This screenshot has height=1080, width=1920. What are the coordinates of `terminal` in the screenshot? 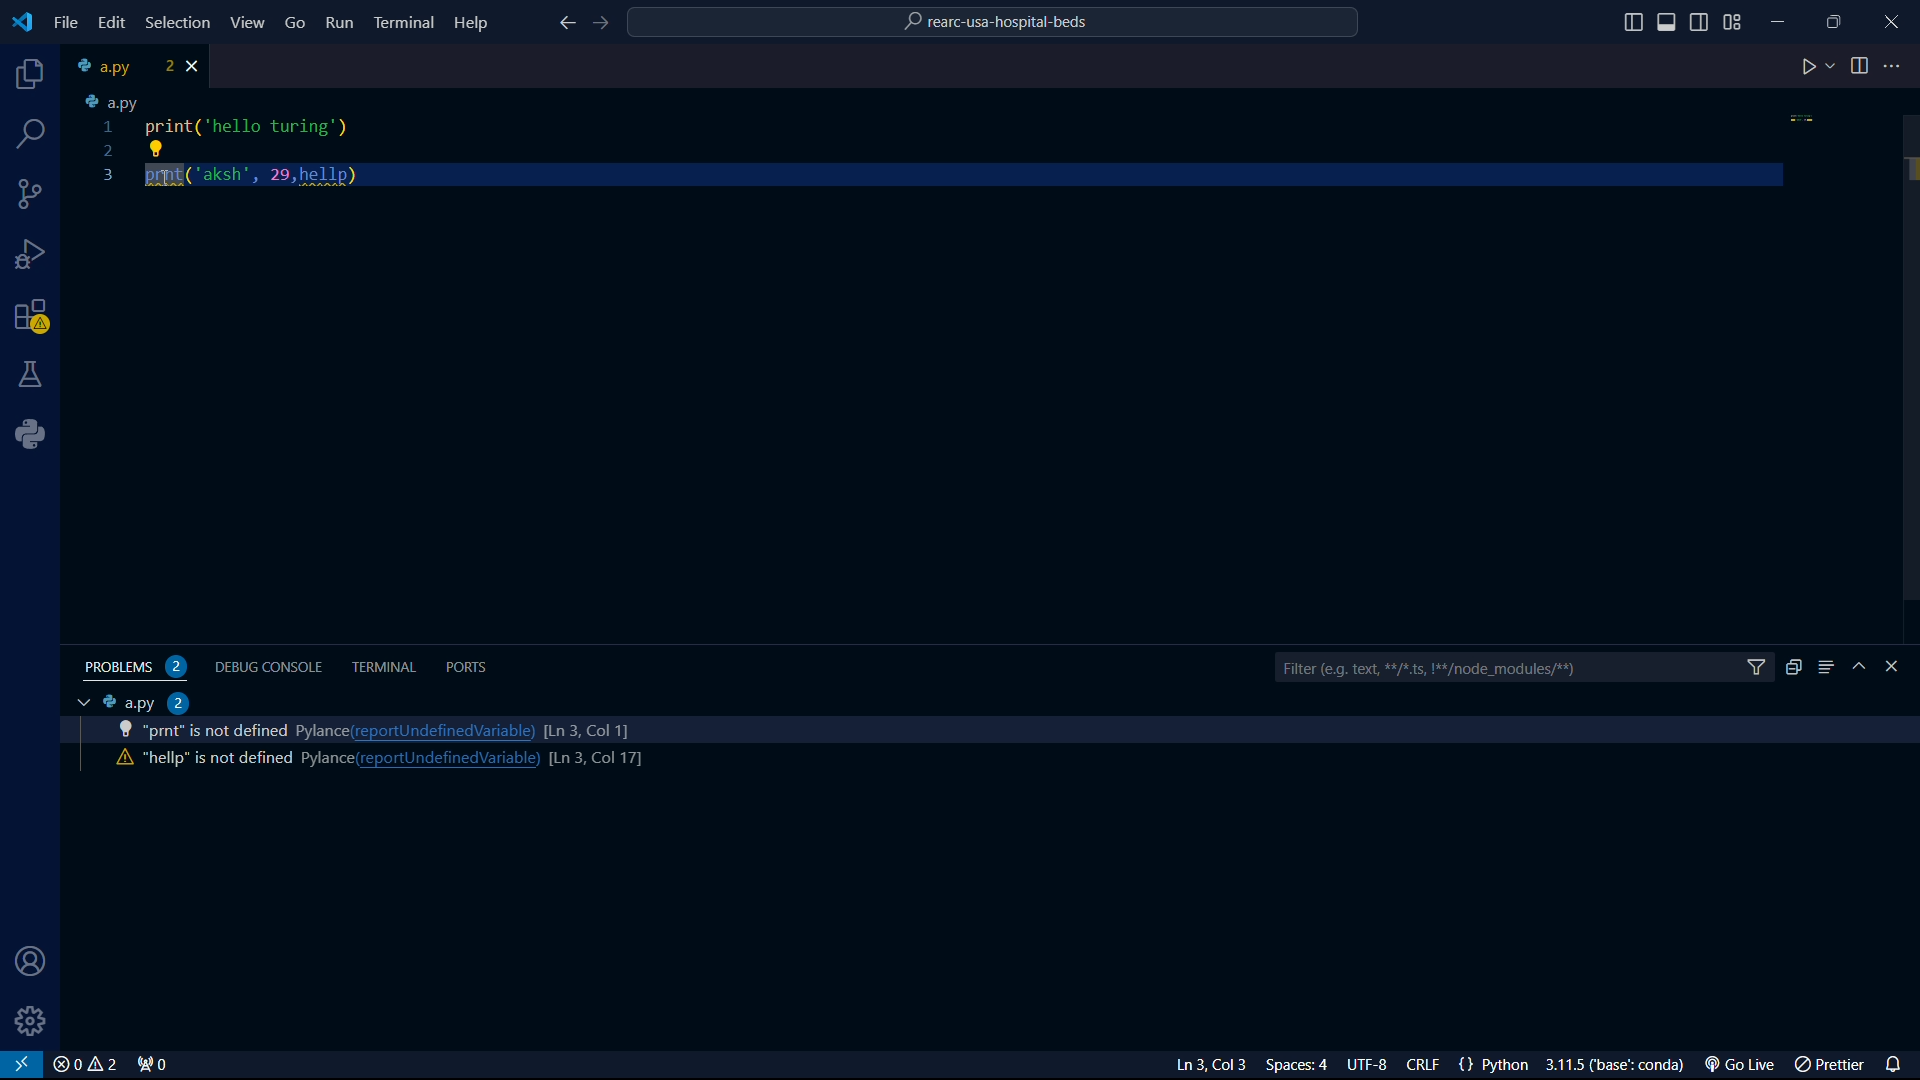 It's located at (385, 667).